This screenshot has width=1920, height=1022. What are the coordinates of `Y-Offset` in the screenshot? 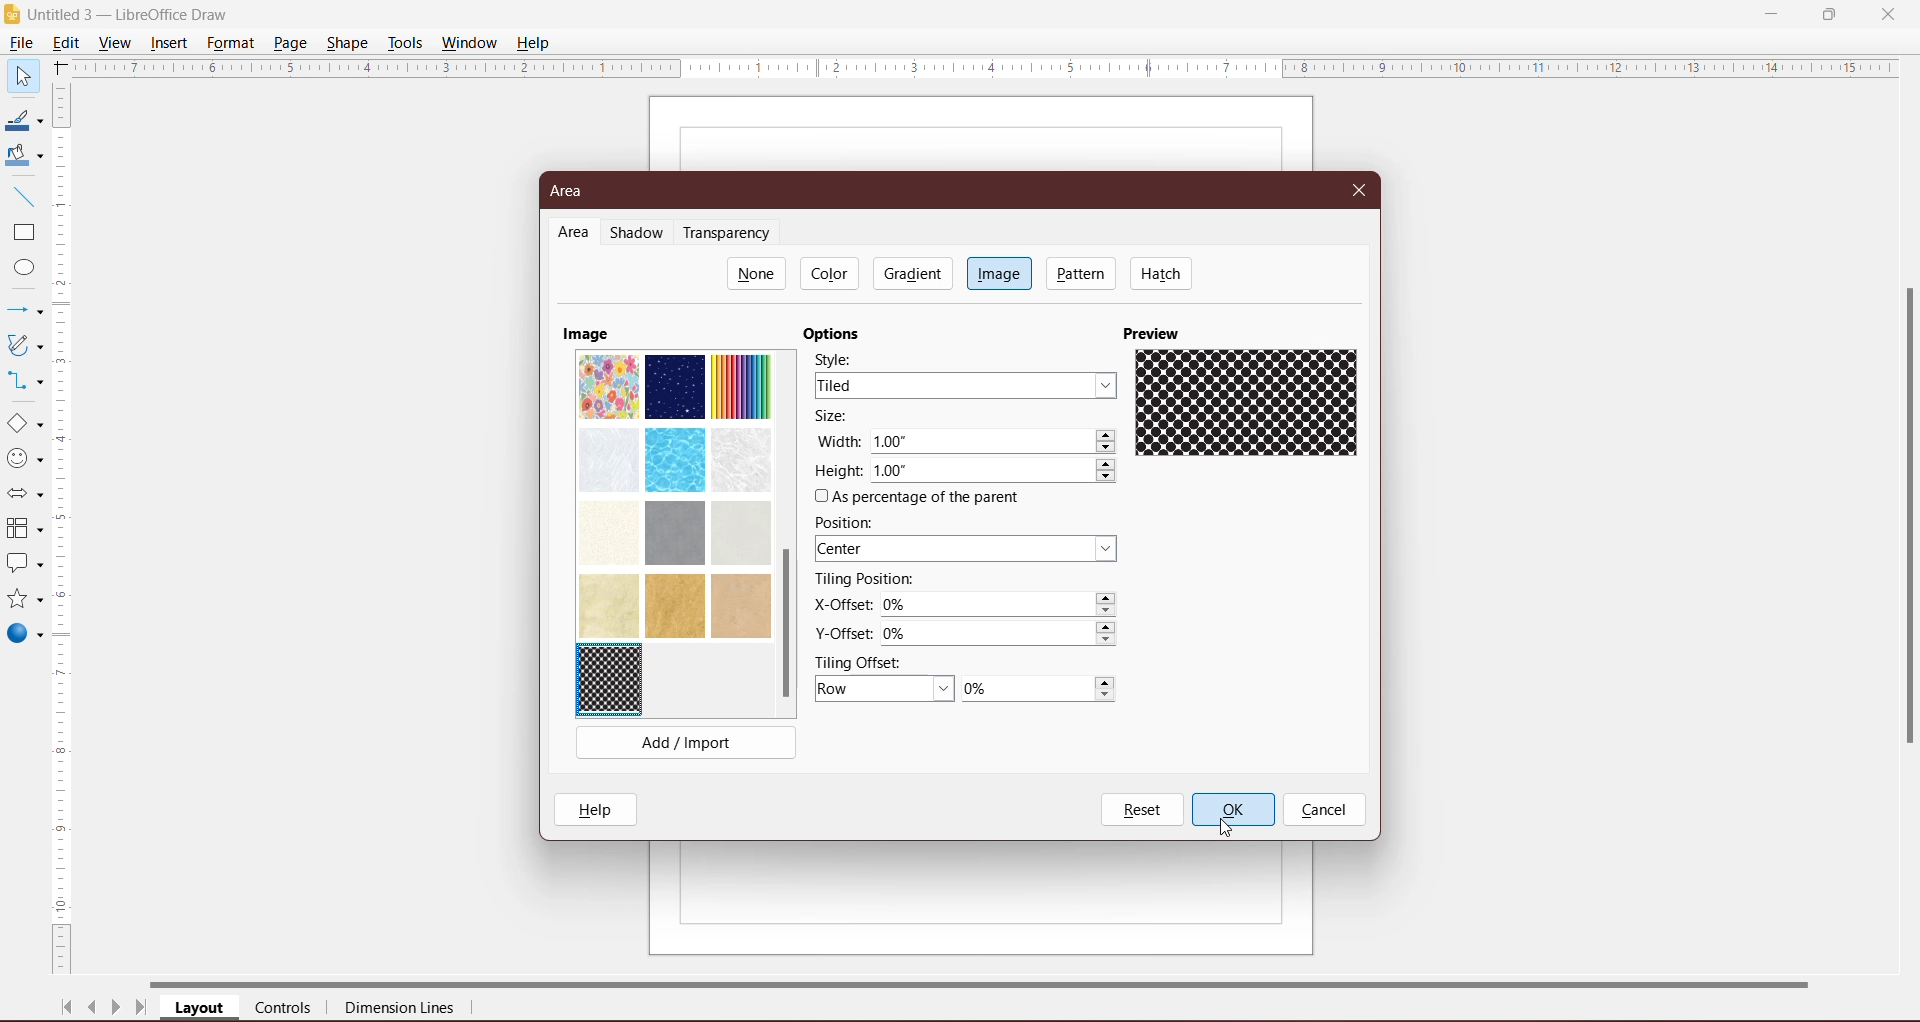 It's located at (843, 631).